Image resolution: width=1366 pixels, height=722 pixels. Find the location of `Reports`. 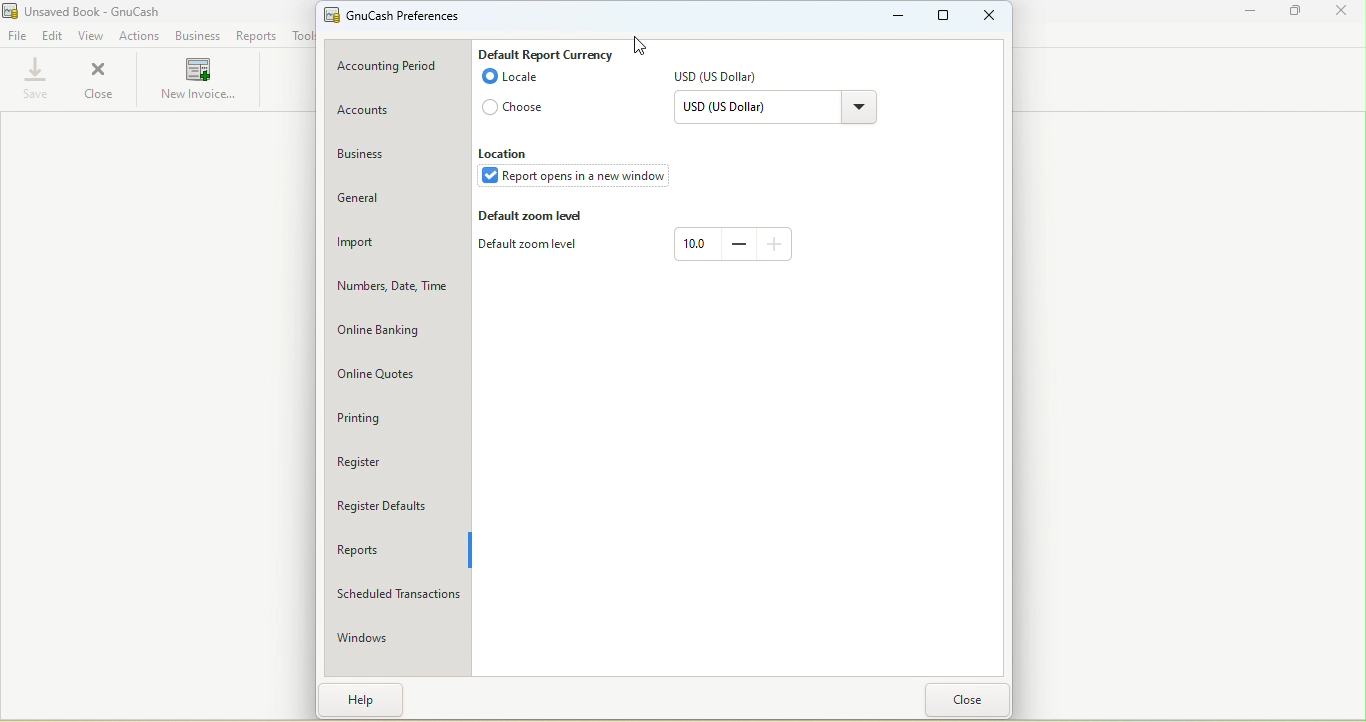

Reports is located at coordinates (255, 36).